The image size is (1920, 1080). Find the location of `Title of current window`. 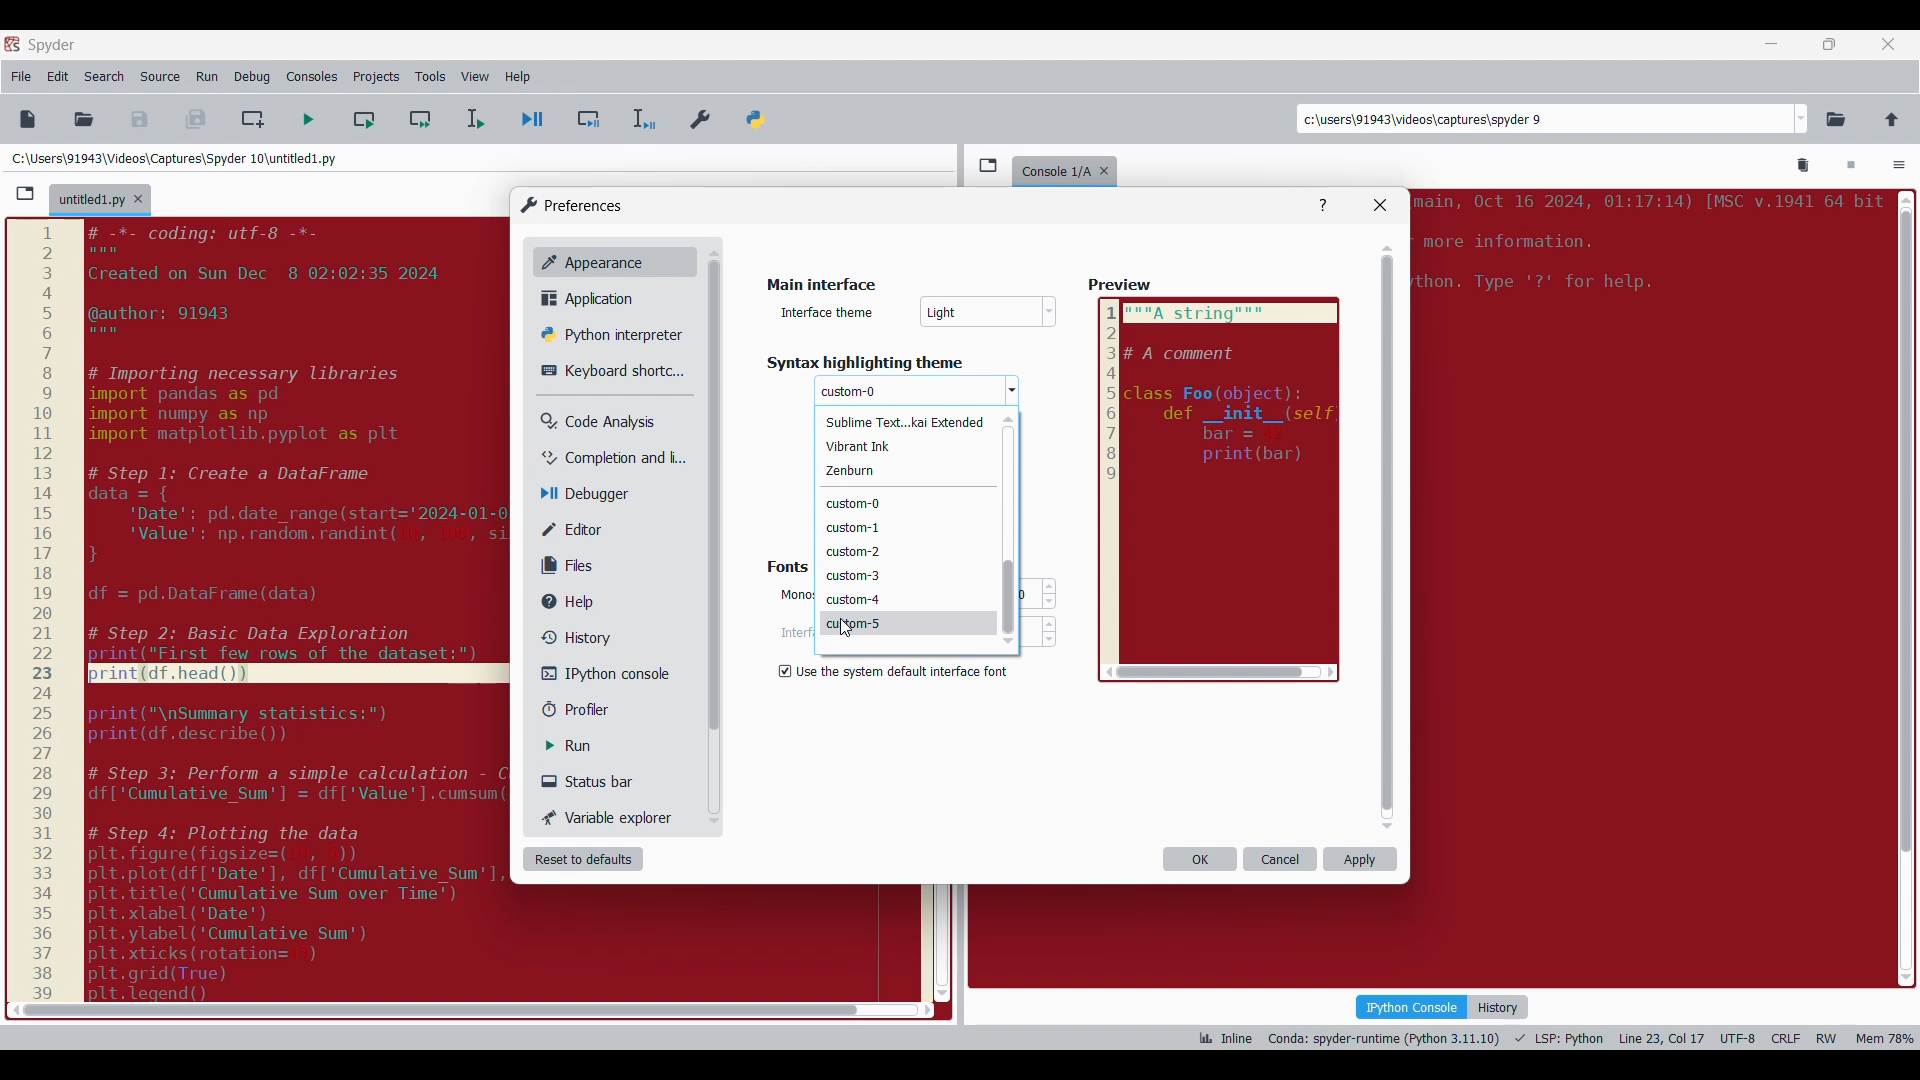

Title of current window is located at coordinates (819, 286).